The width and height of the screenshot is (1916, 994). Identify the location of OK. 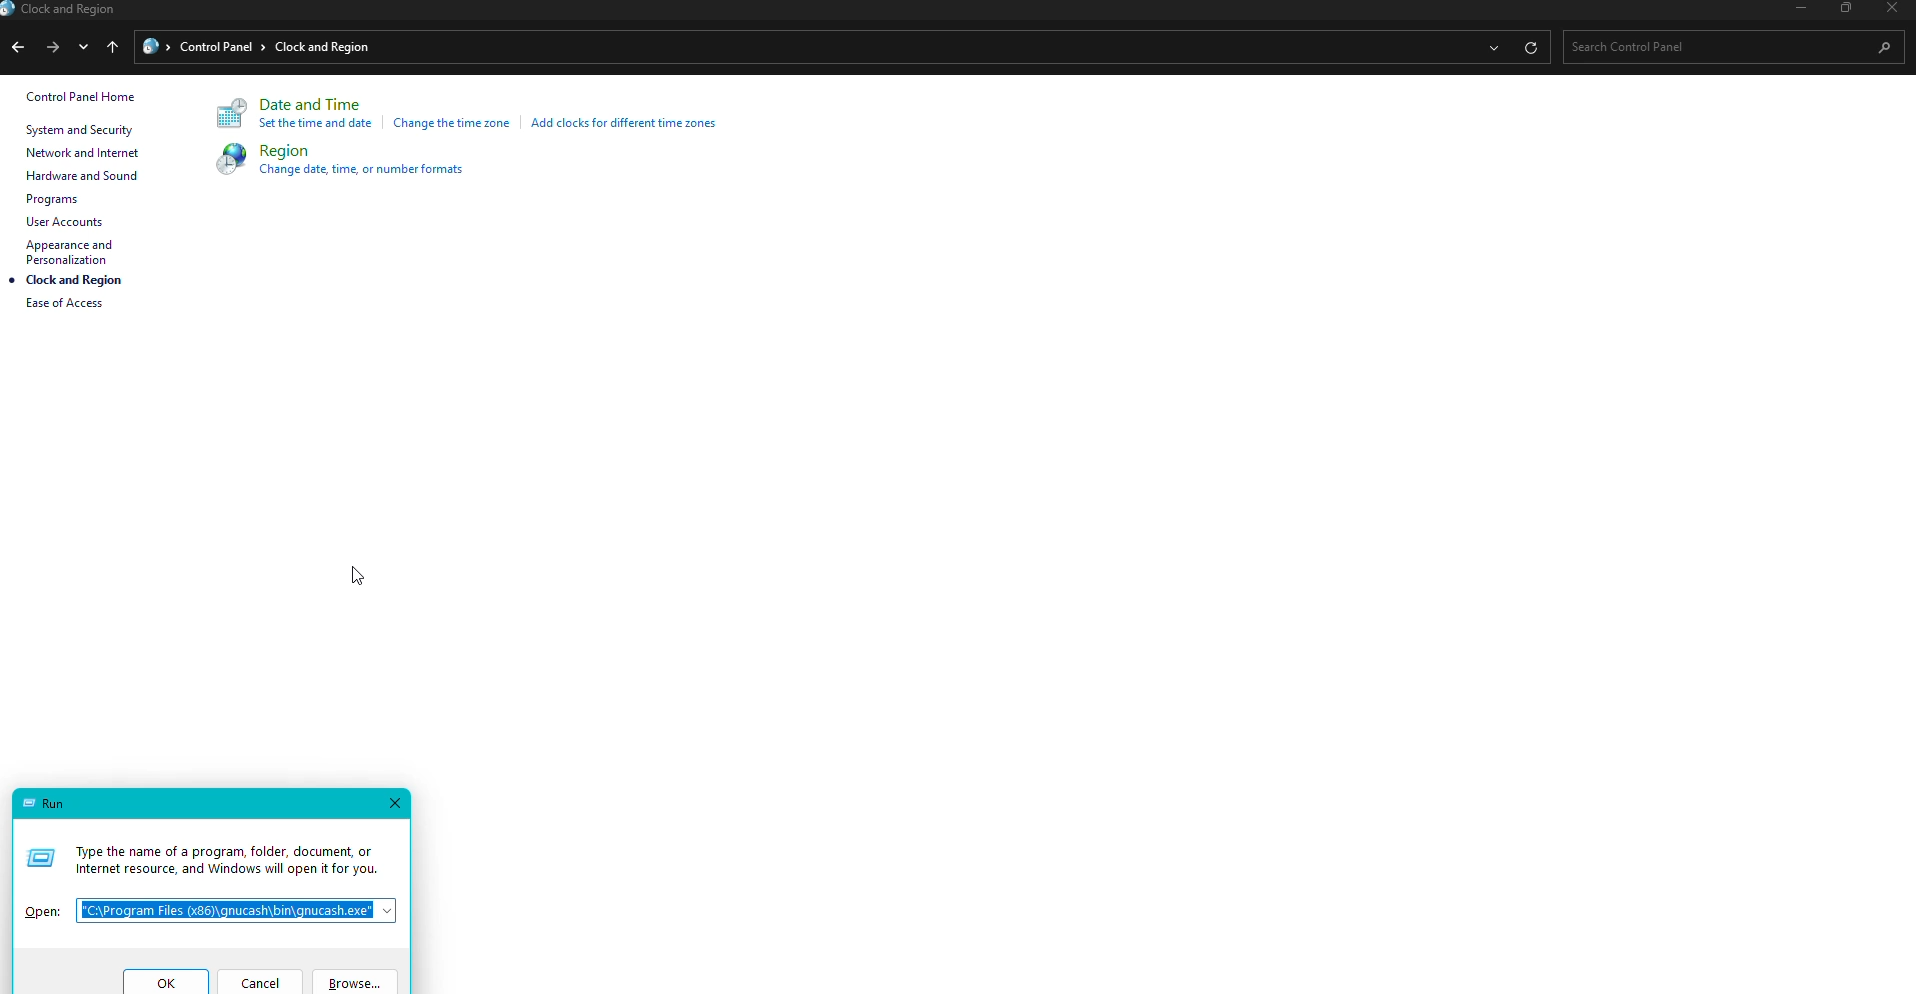
(162, 981).